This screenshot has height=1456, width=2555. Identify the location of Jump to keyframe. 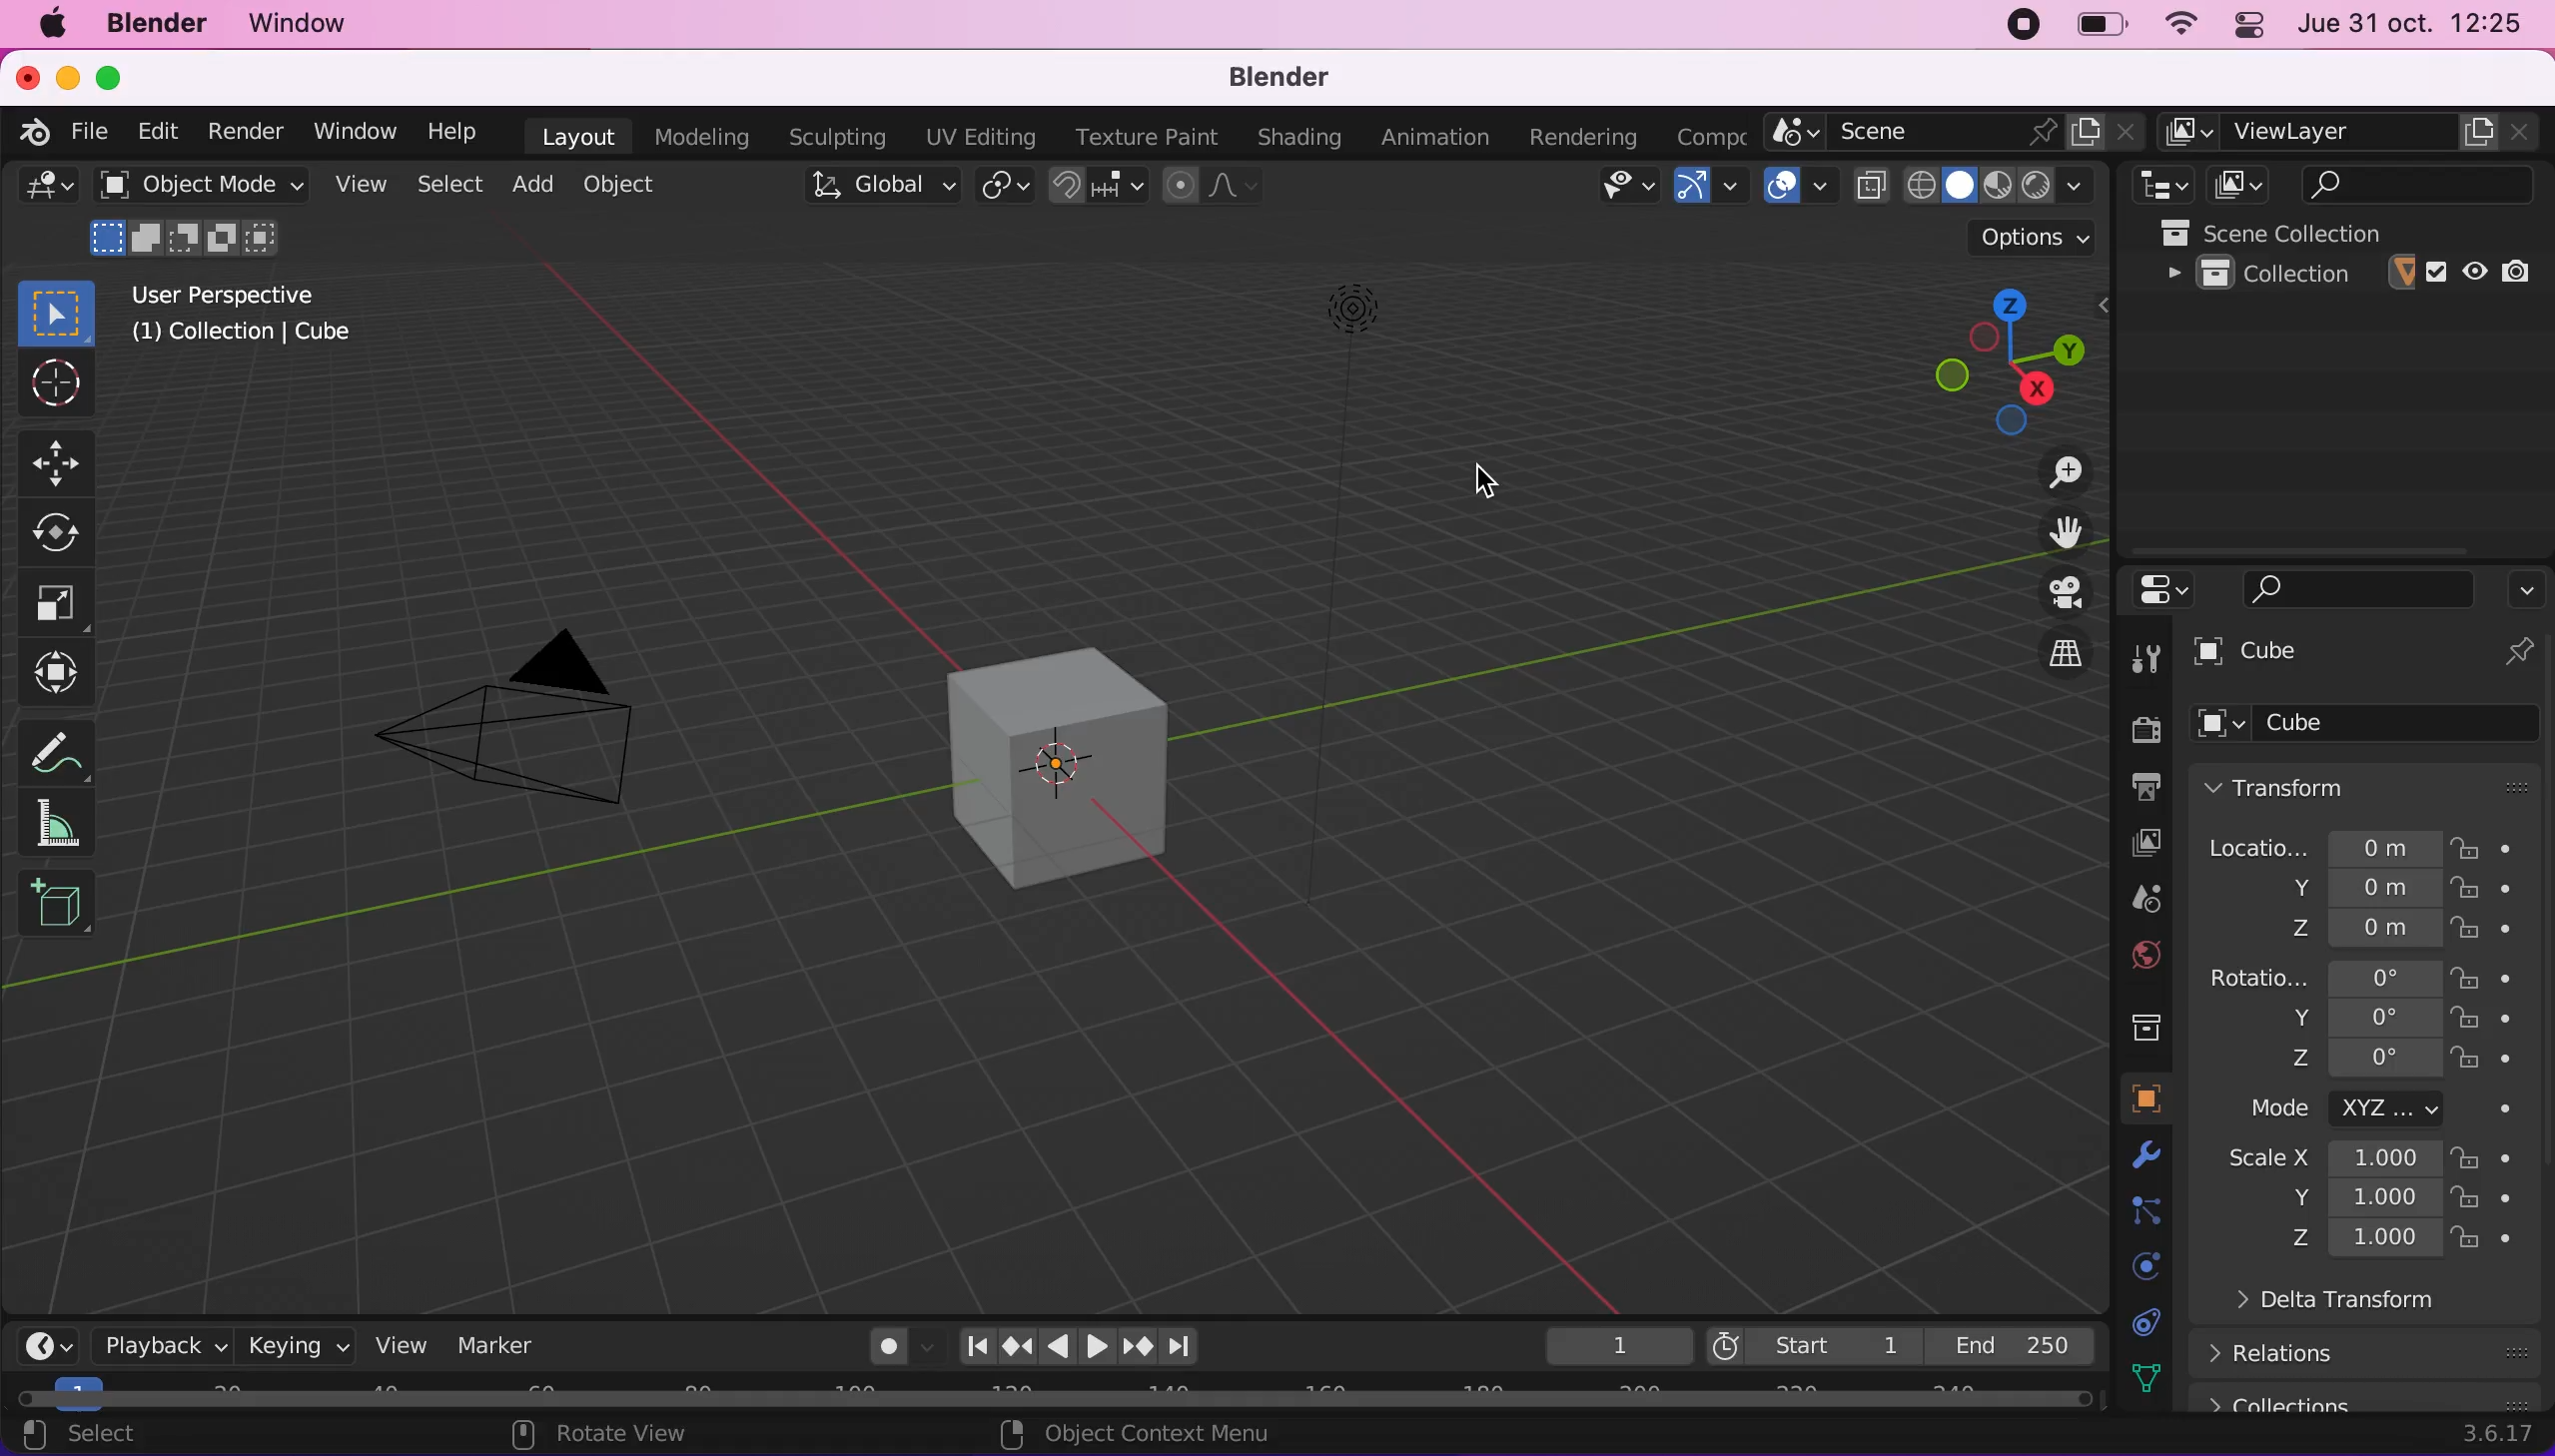
(1015, 1350).